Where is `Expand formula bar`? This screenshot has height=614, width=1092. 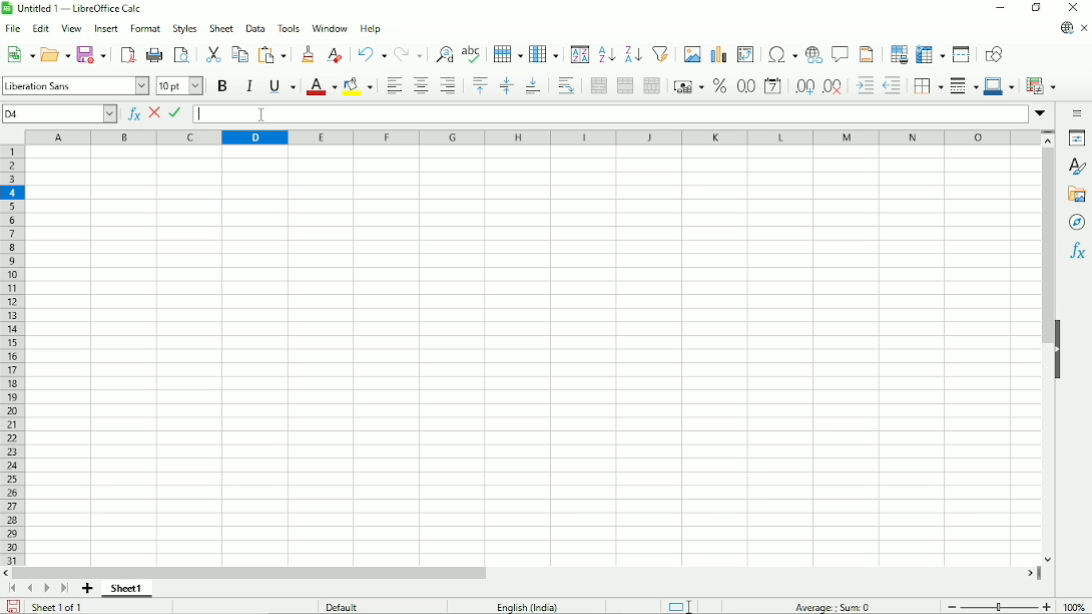
Expand formula bar is located at coordinates (1042, 113).